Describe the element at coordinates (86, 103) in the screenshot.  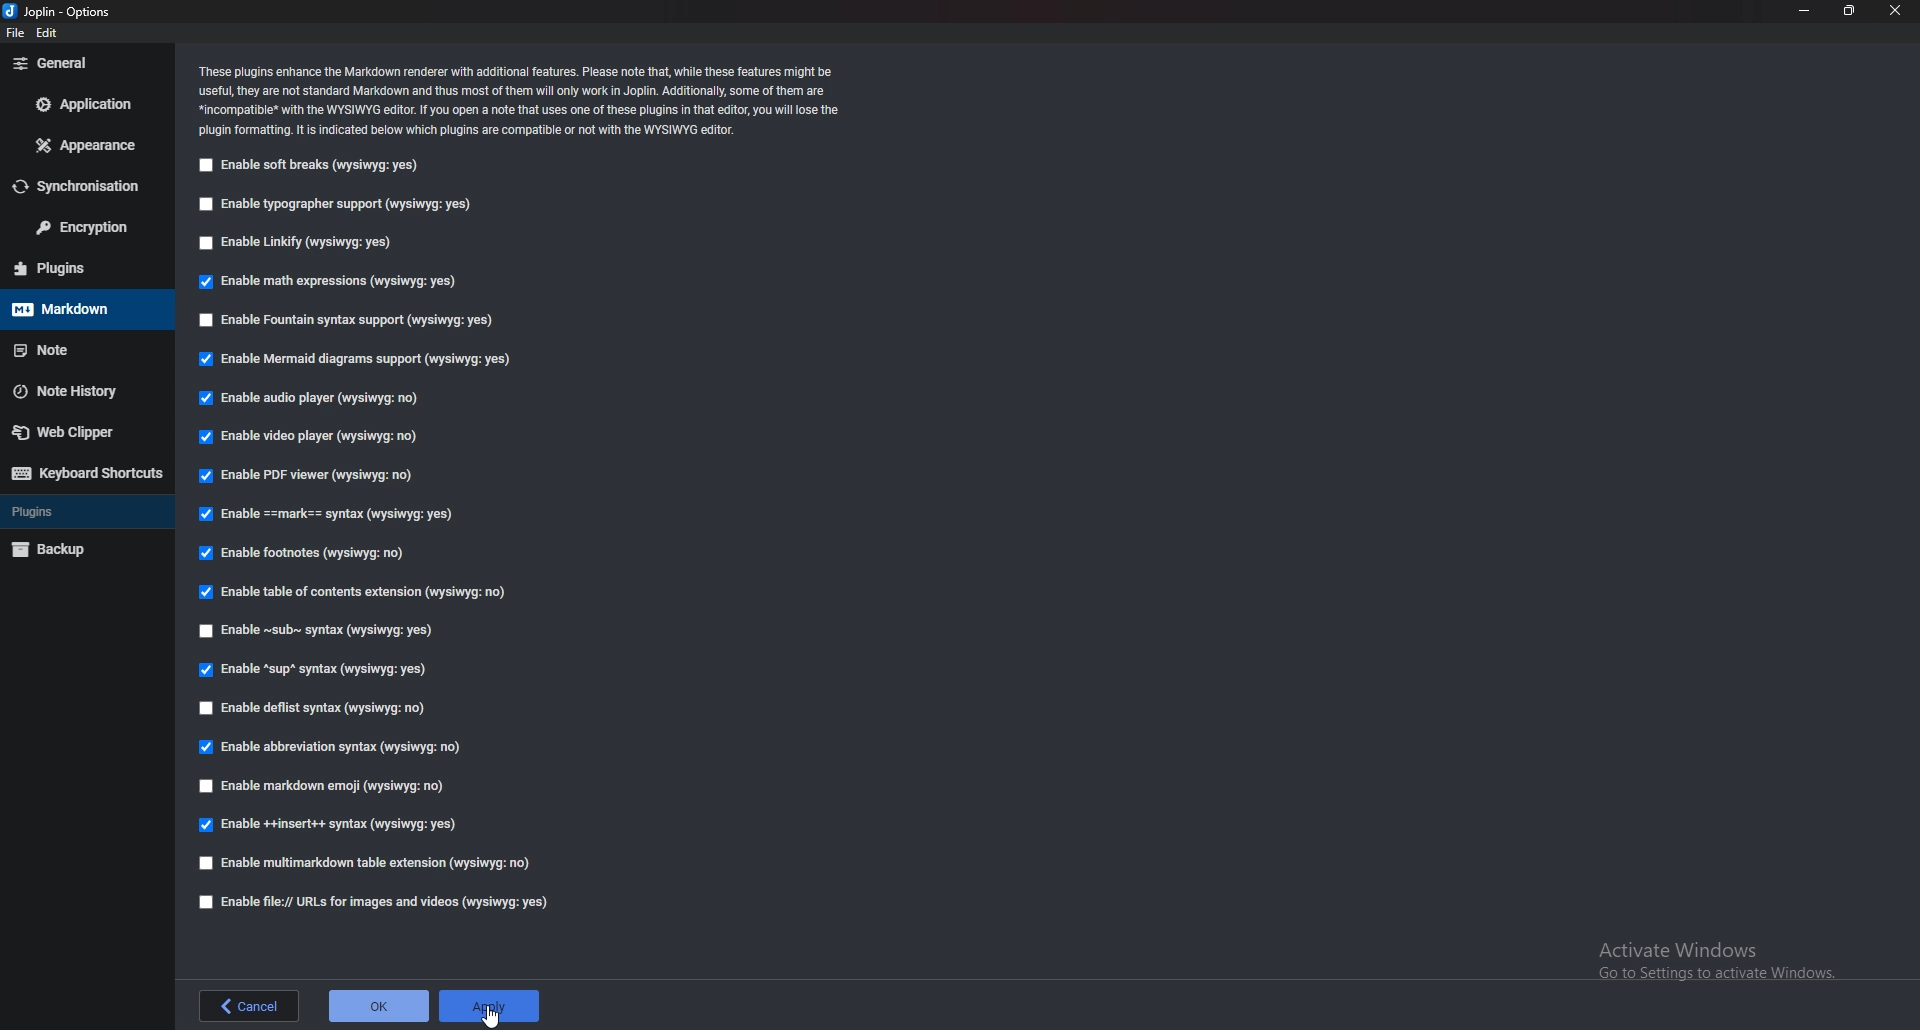
I see `Application` at that location.